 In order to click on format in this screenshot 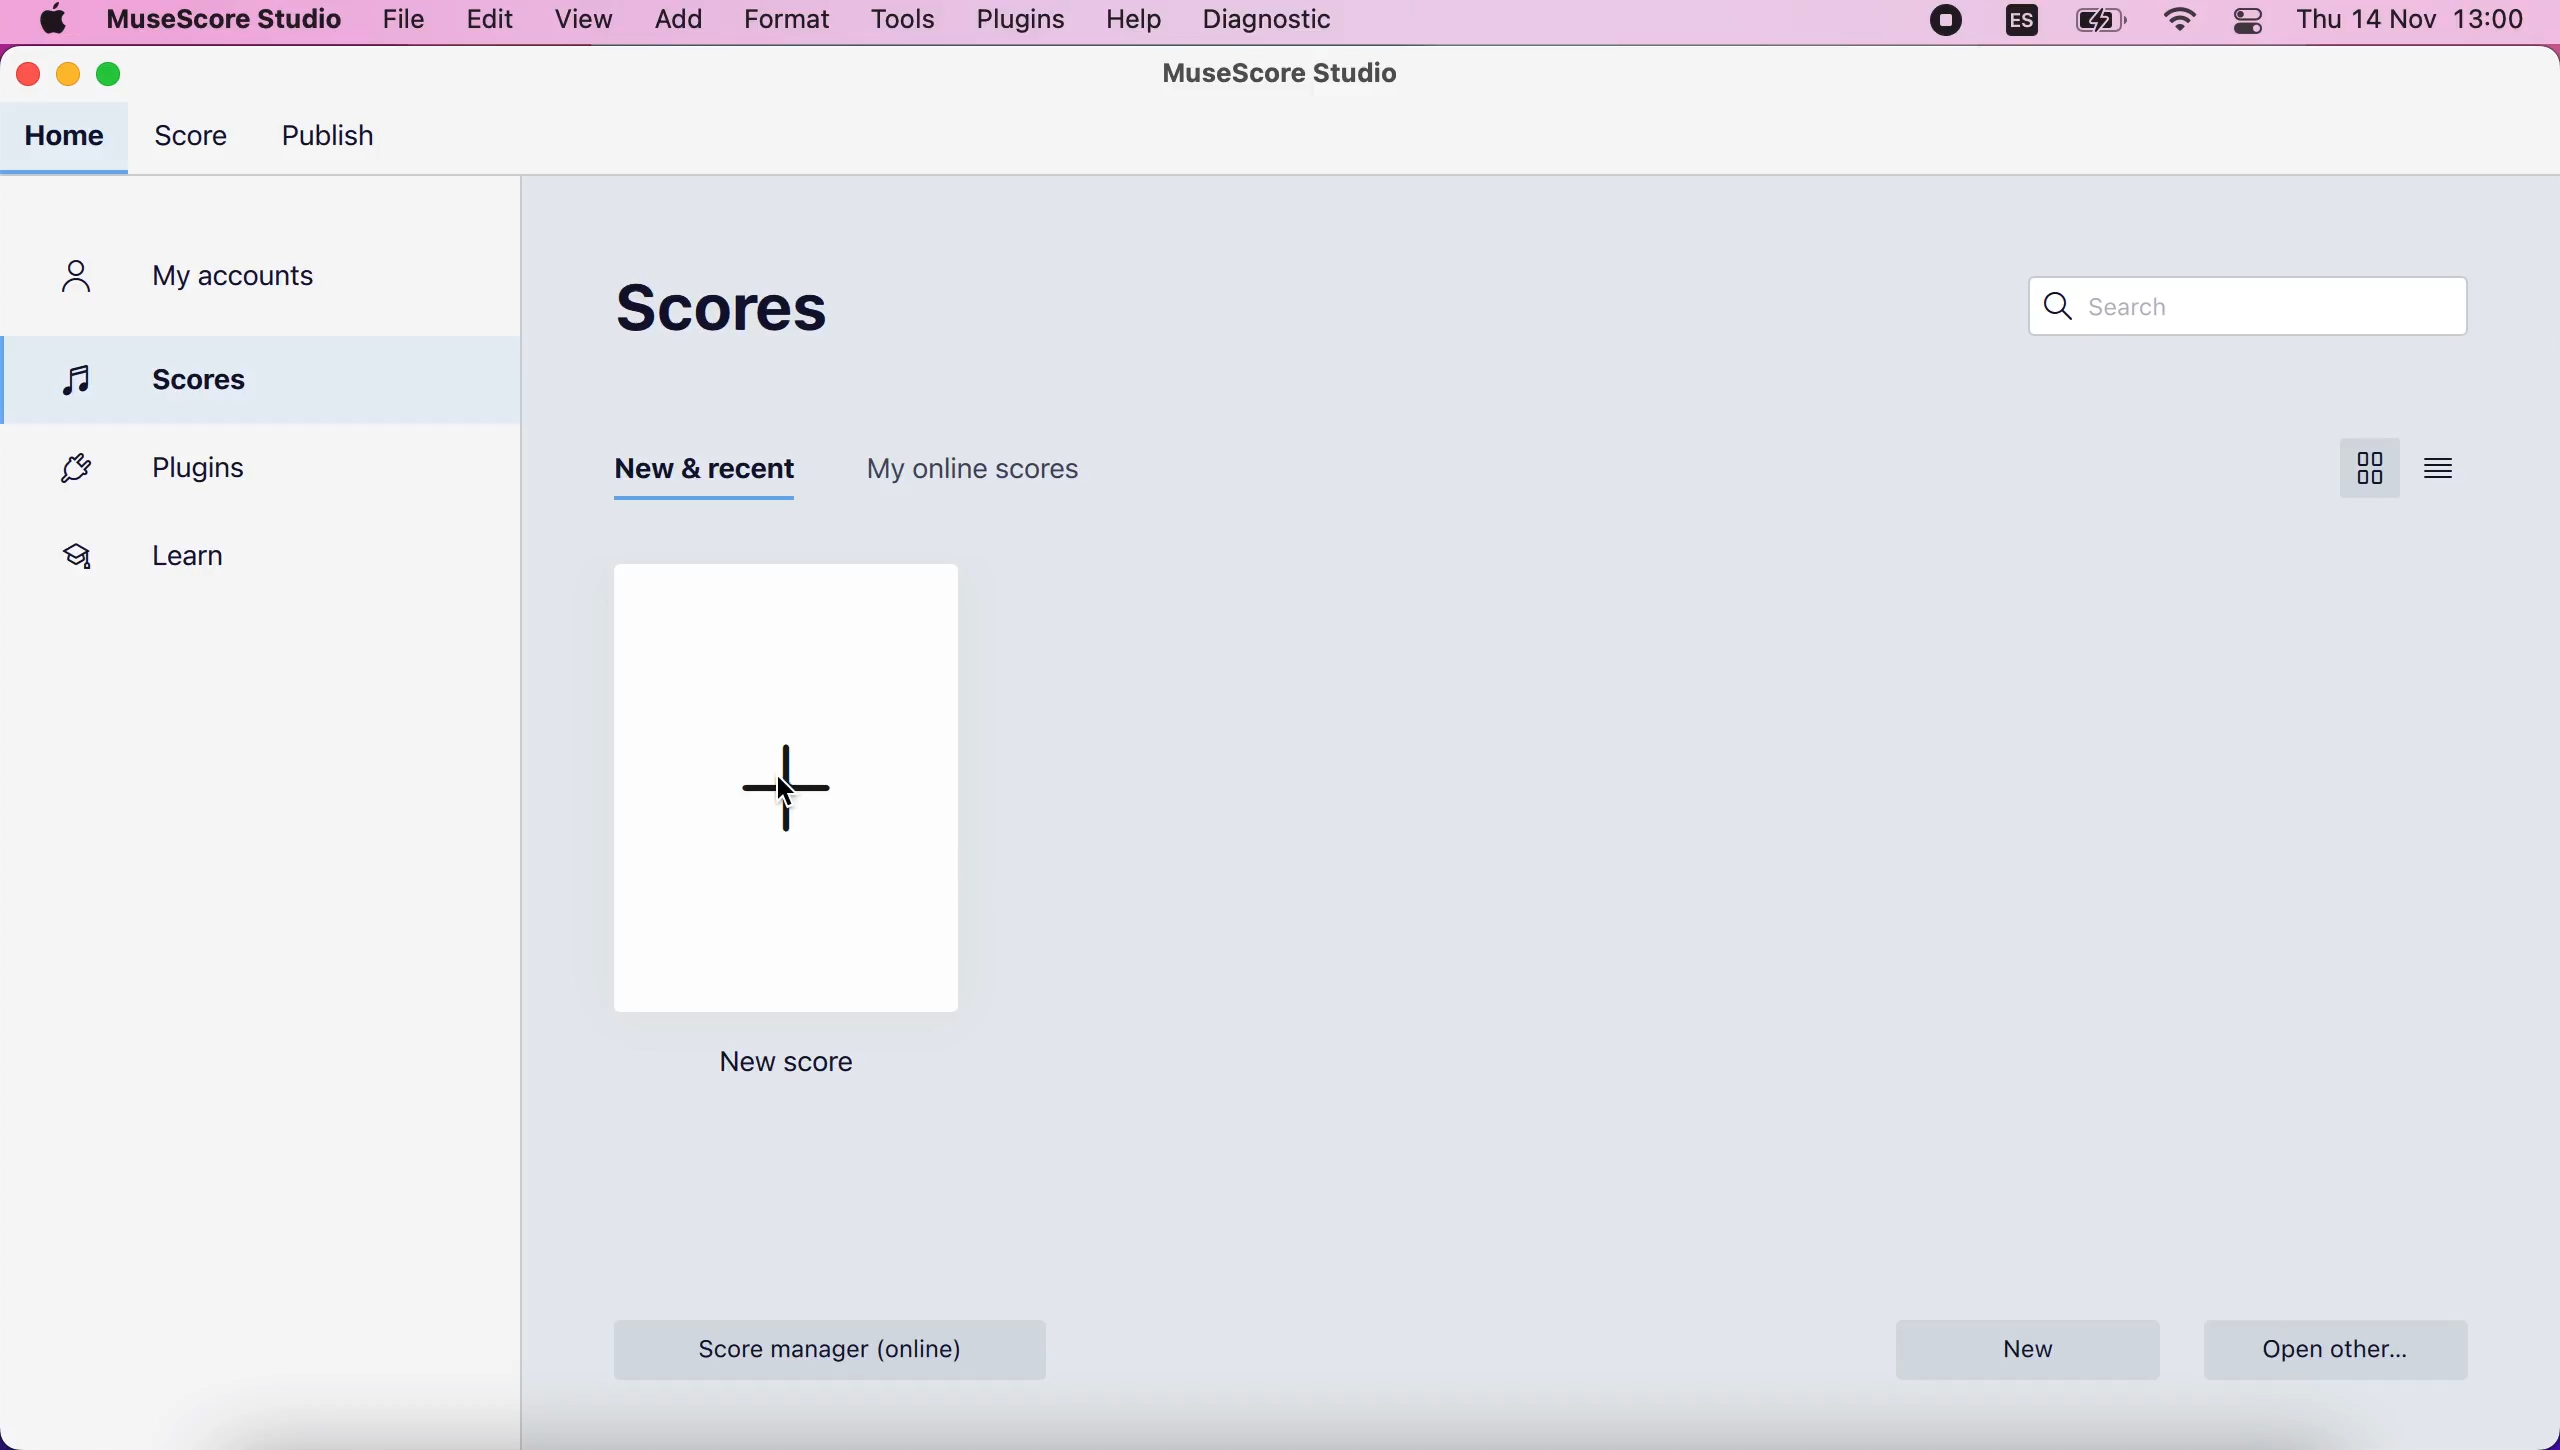, I will do `click(790, 23)`.